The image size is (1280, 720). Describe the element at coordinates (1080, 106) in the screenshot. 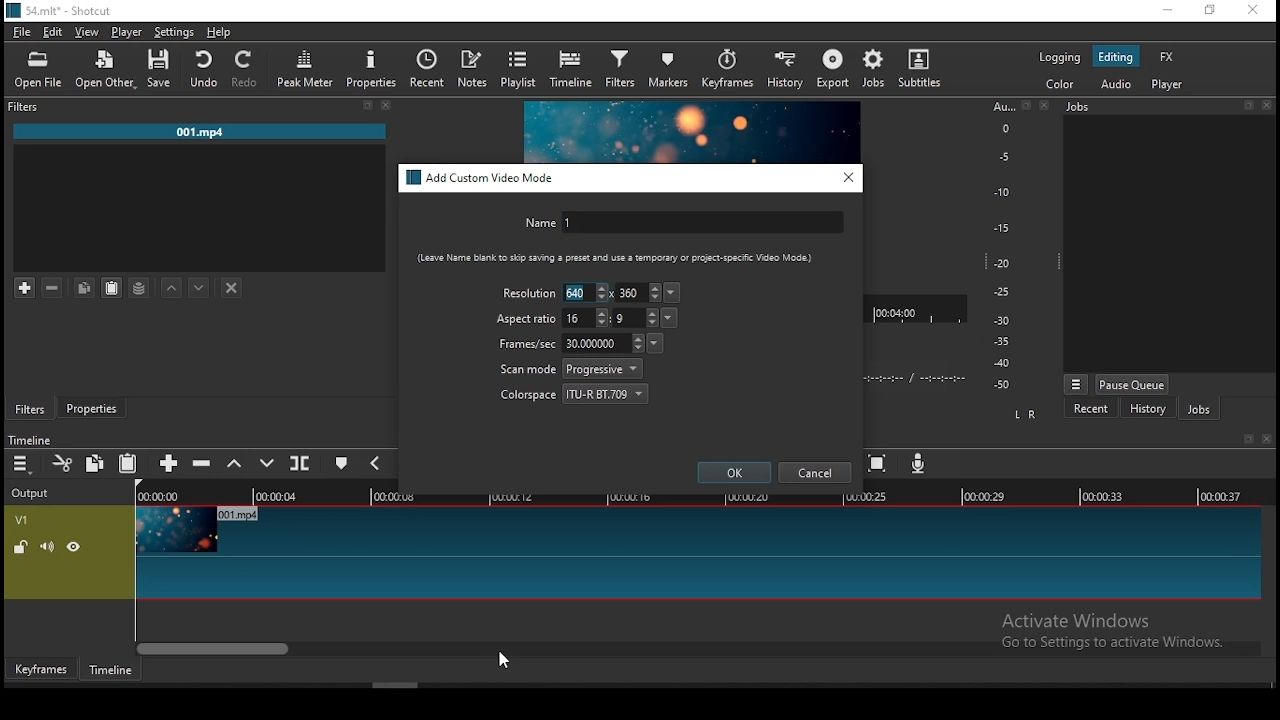

I see `jobs` at that location.